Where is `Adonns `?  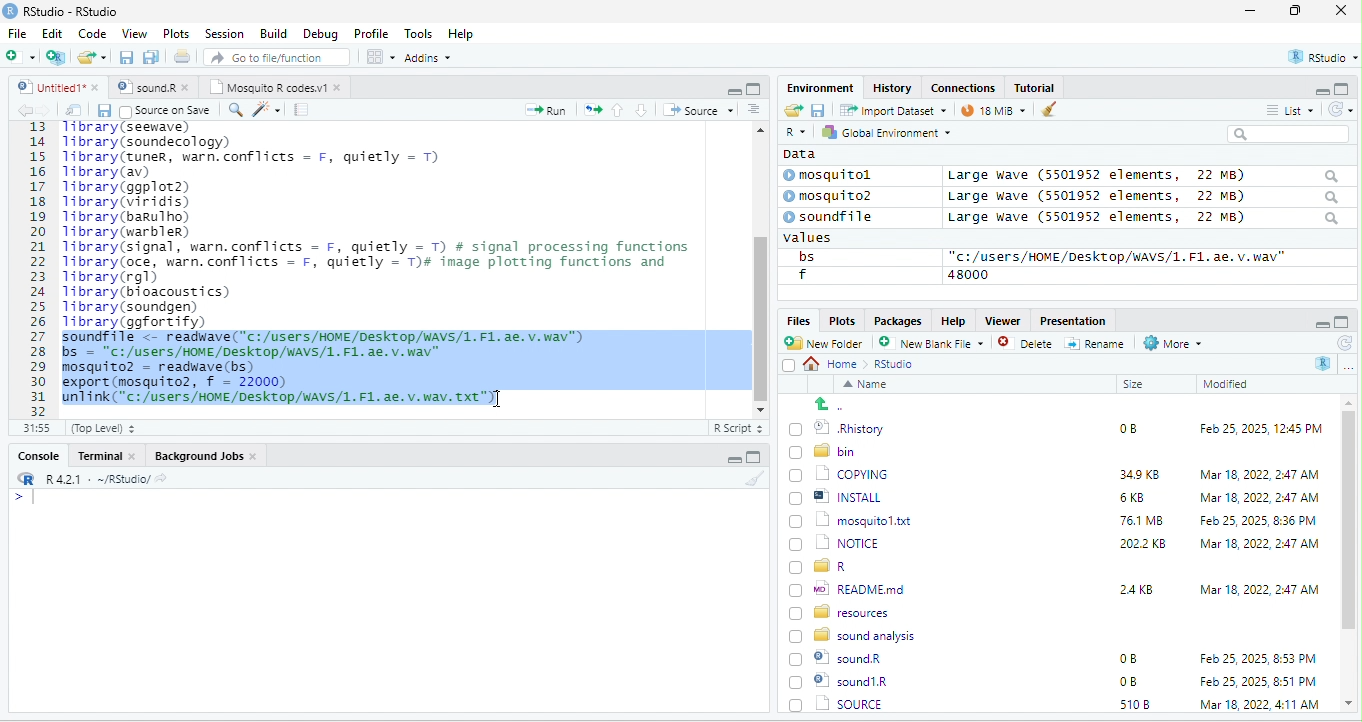 Adonns  is located at coordinates (428, 61).